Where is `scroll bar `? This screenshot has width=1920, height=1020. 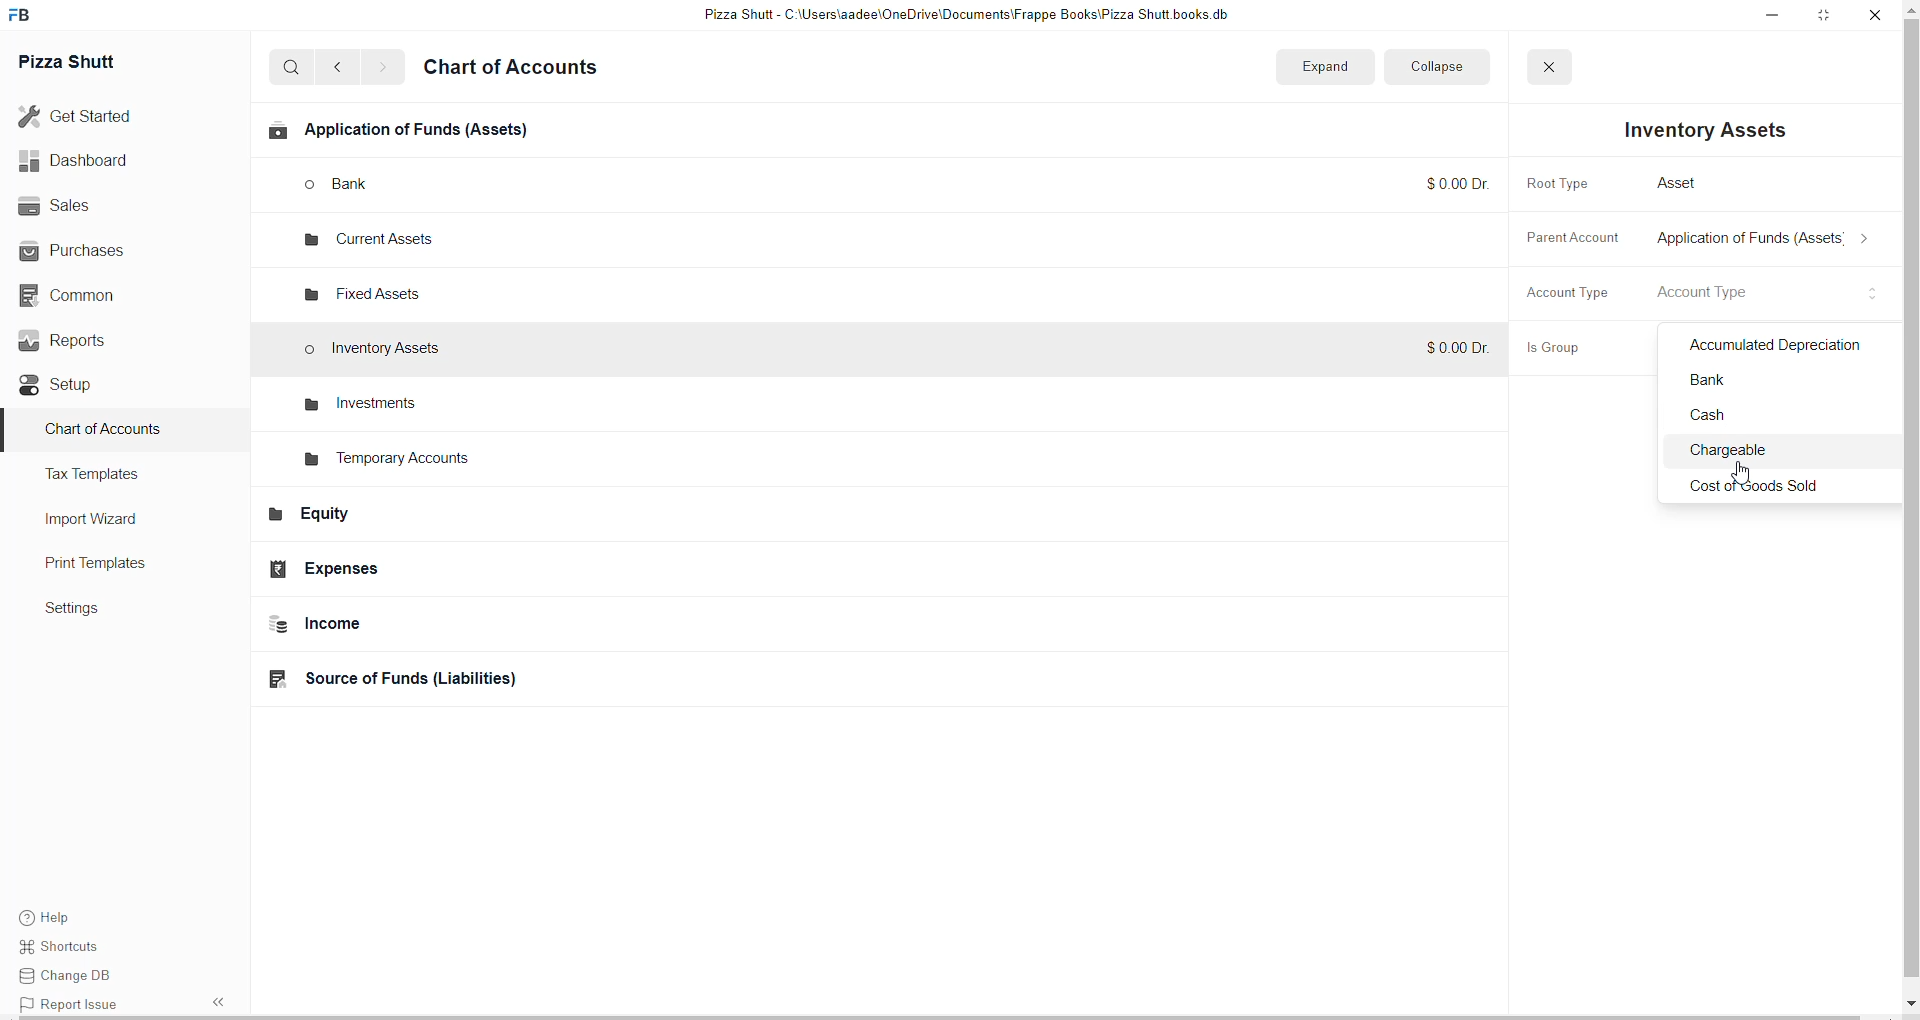 scroll bar  is located at coordinates (1908, 505).